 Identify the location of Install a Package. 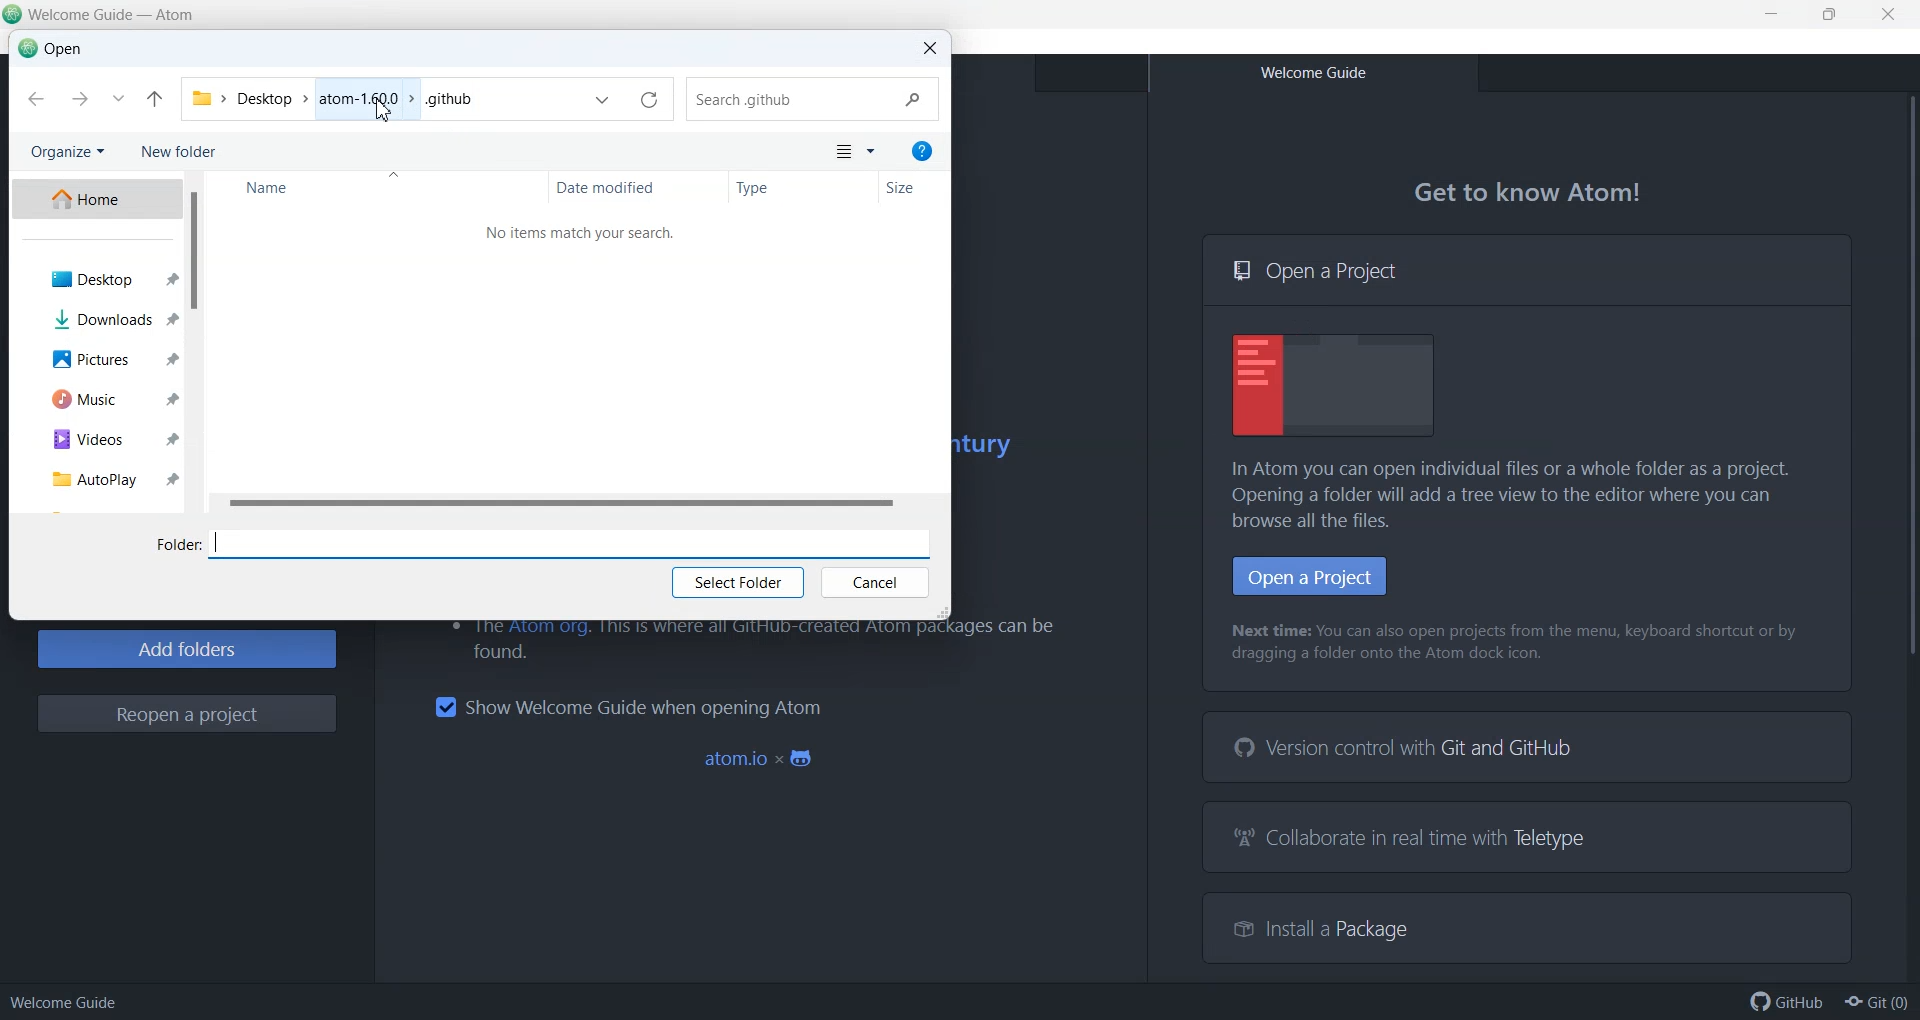
(1310, 926).